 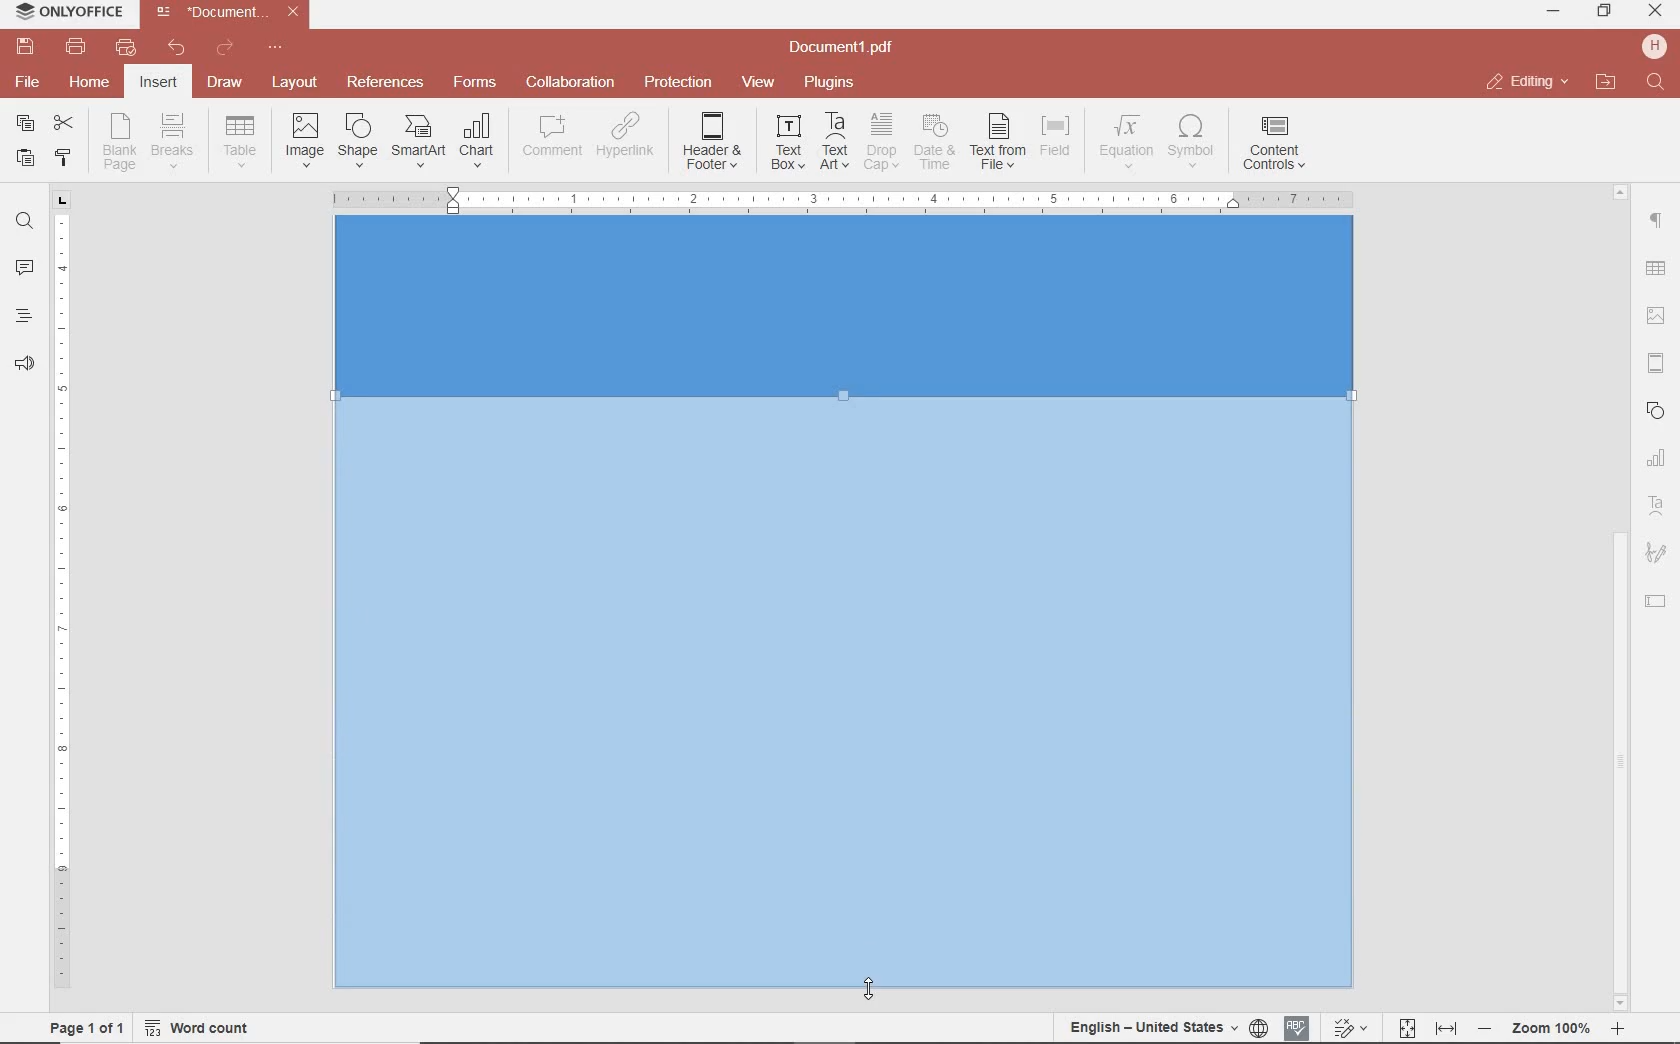 I want to click on paragraph setting, so click(x=1657, y=218).